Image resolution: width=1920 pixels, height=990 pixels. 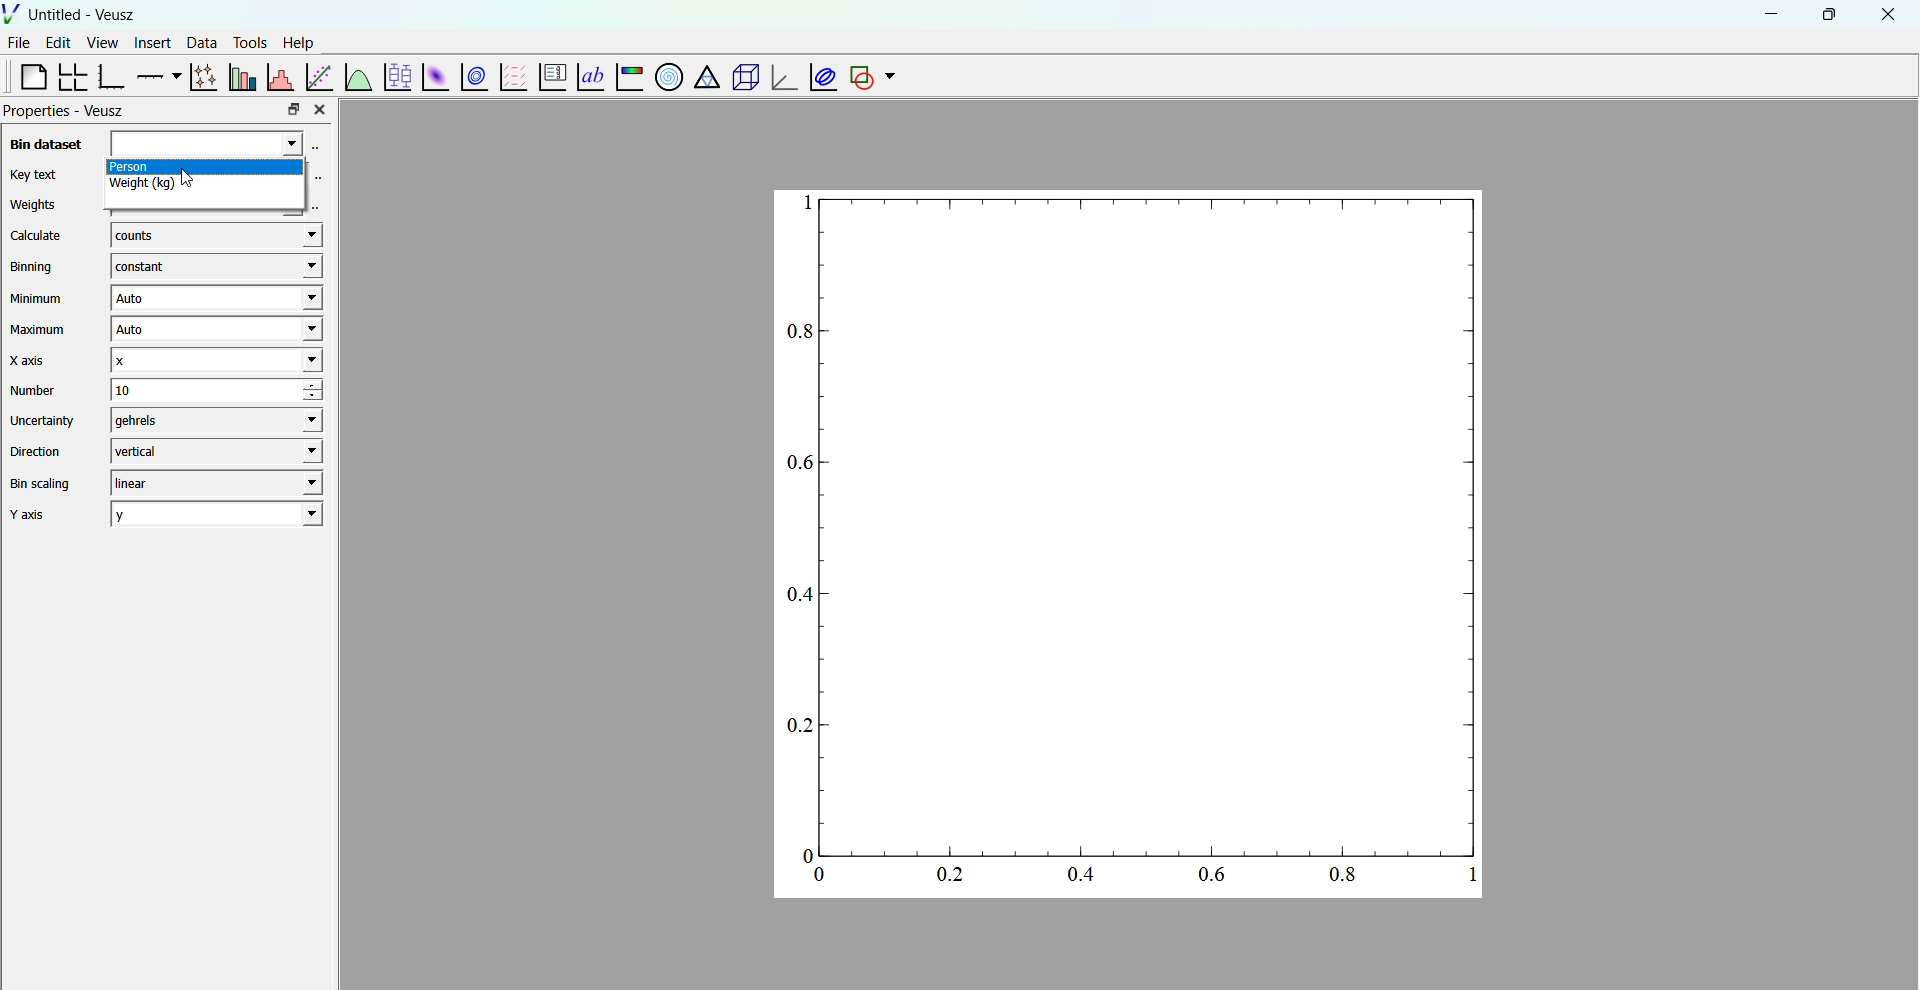 I want to click on plot key, so click(x=549, y=78).